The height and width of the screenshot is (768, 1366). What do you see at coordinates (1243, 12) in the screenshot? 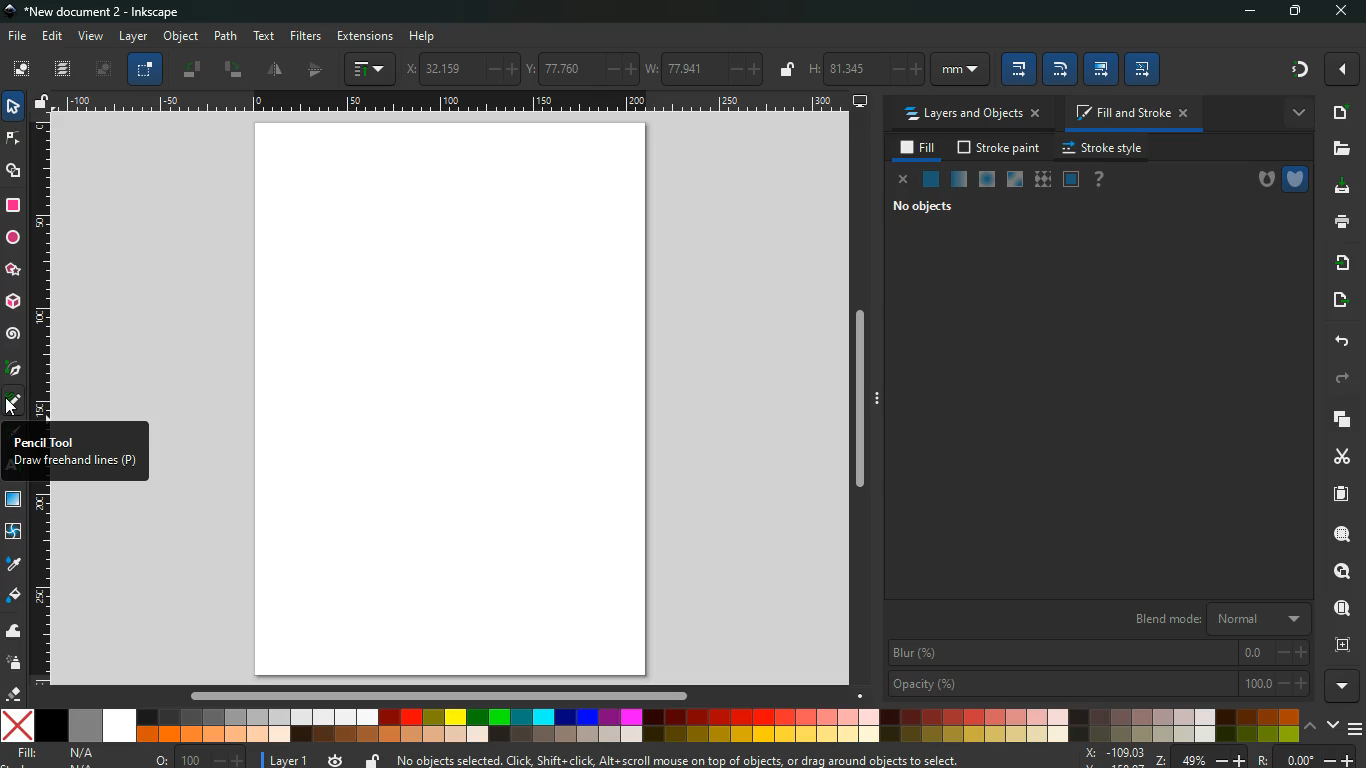
I see `minimize` at bounding box center [1243, 12].